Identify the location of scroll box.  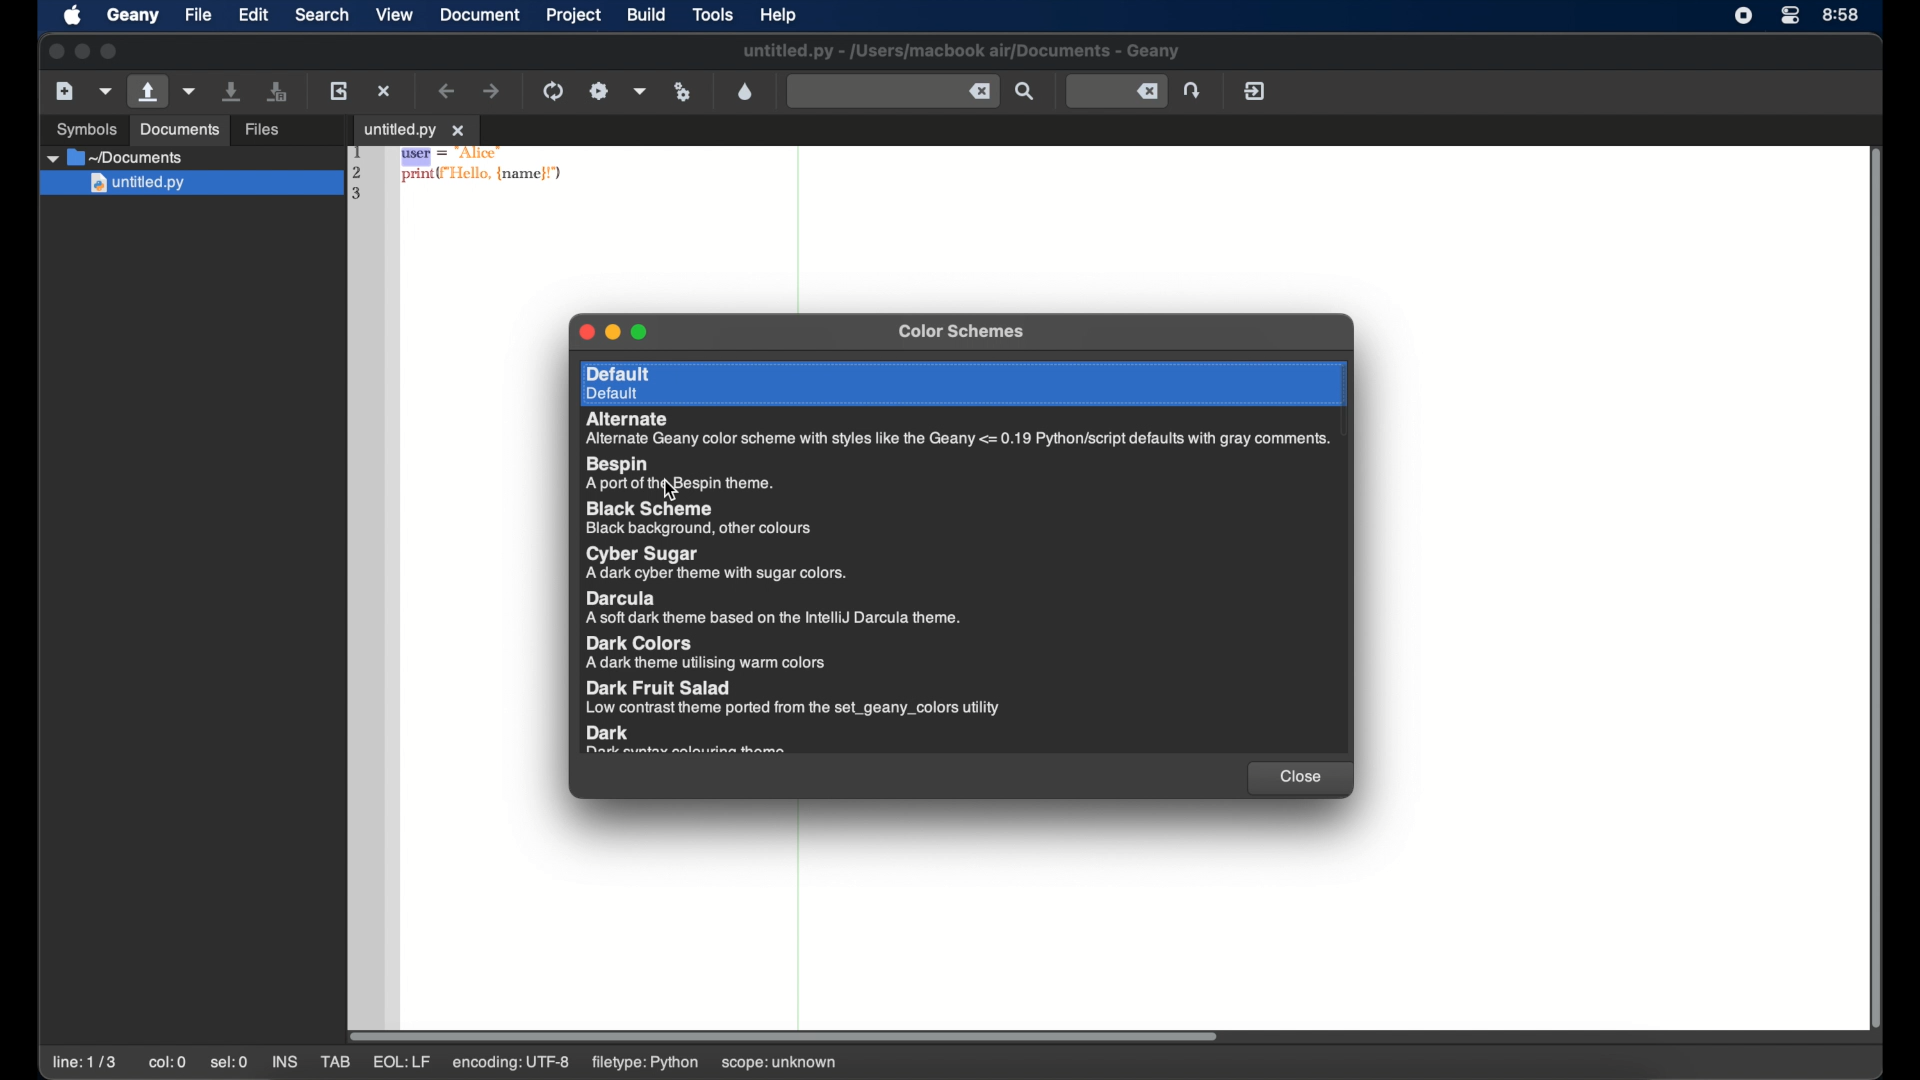
(784, 1037).